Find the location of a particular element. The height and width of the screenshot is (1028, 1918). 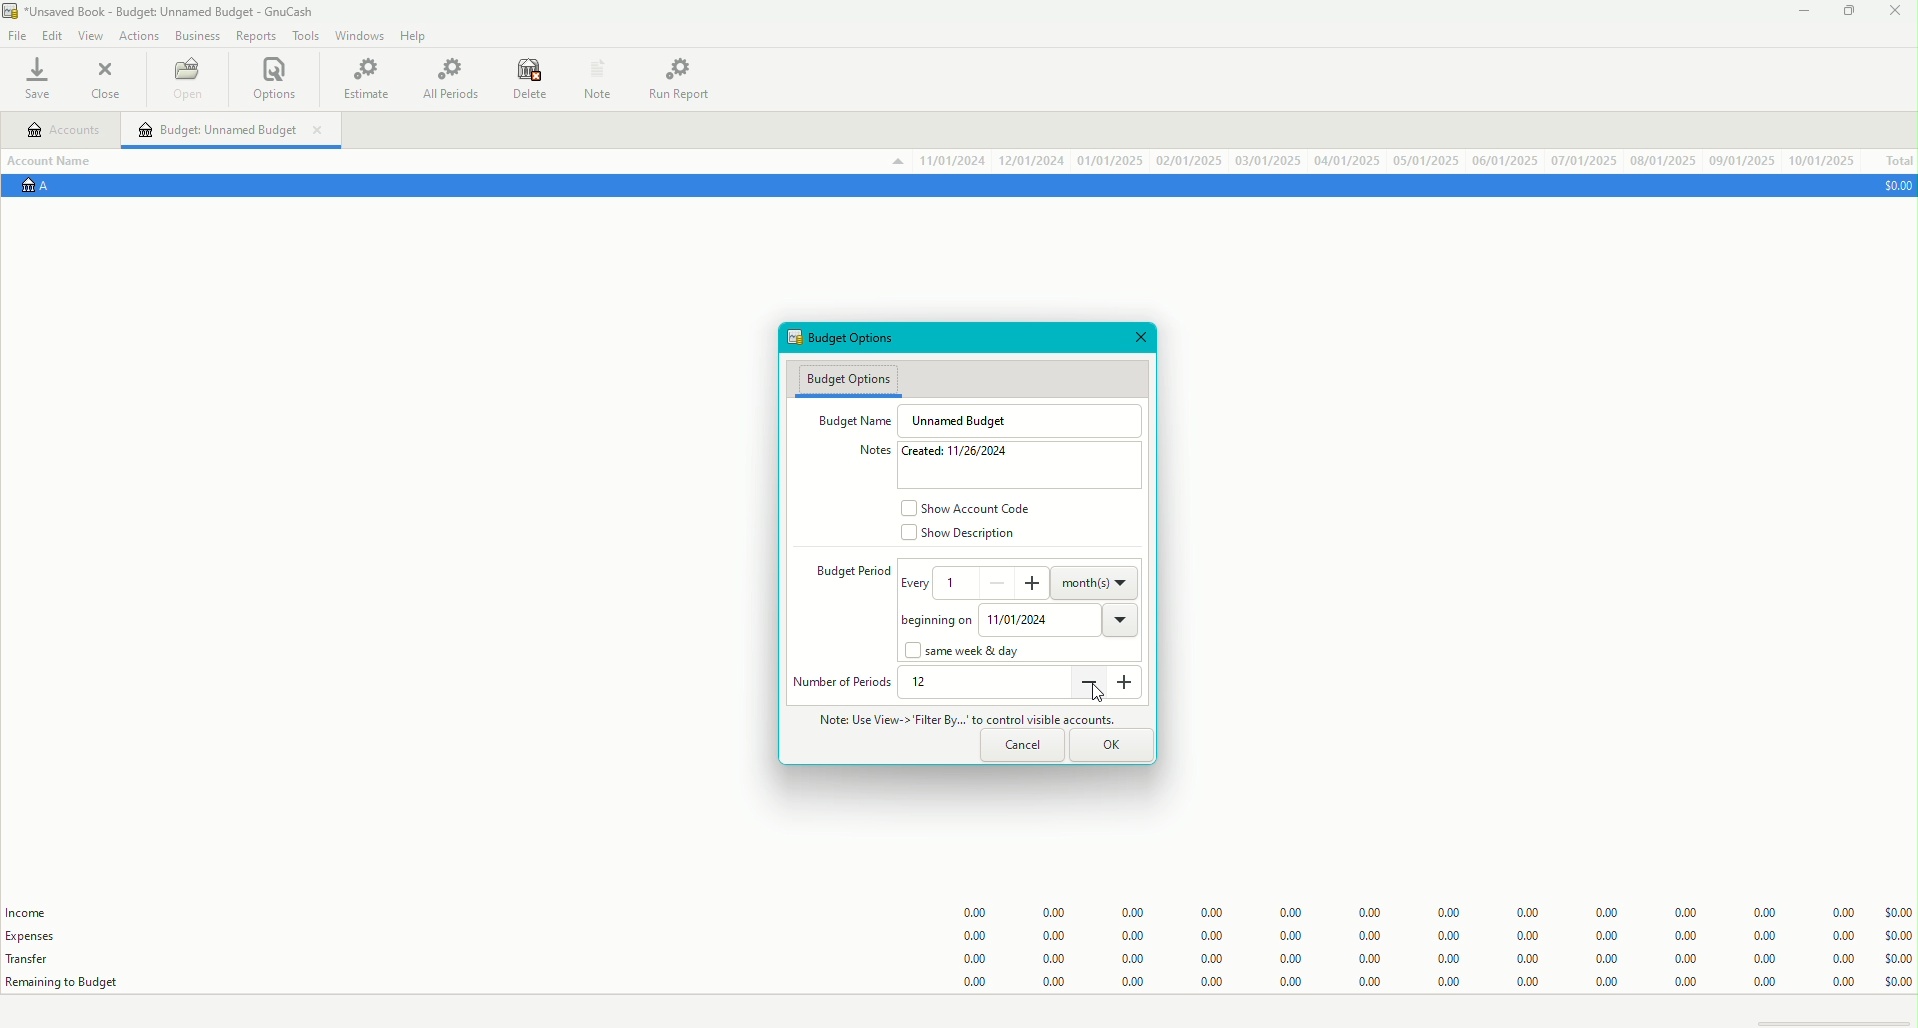

Accounts is located at coordinates (65, 132).